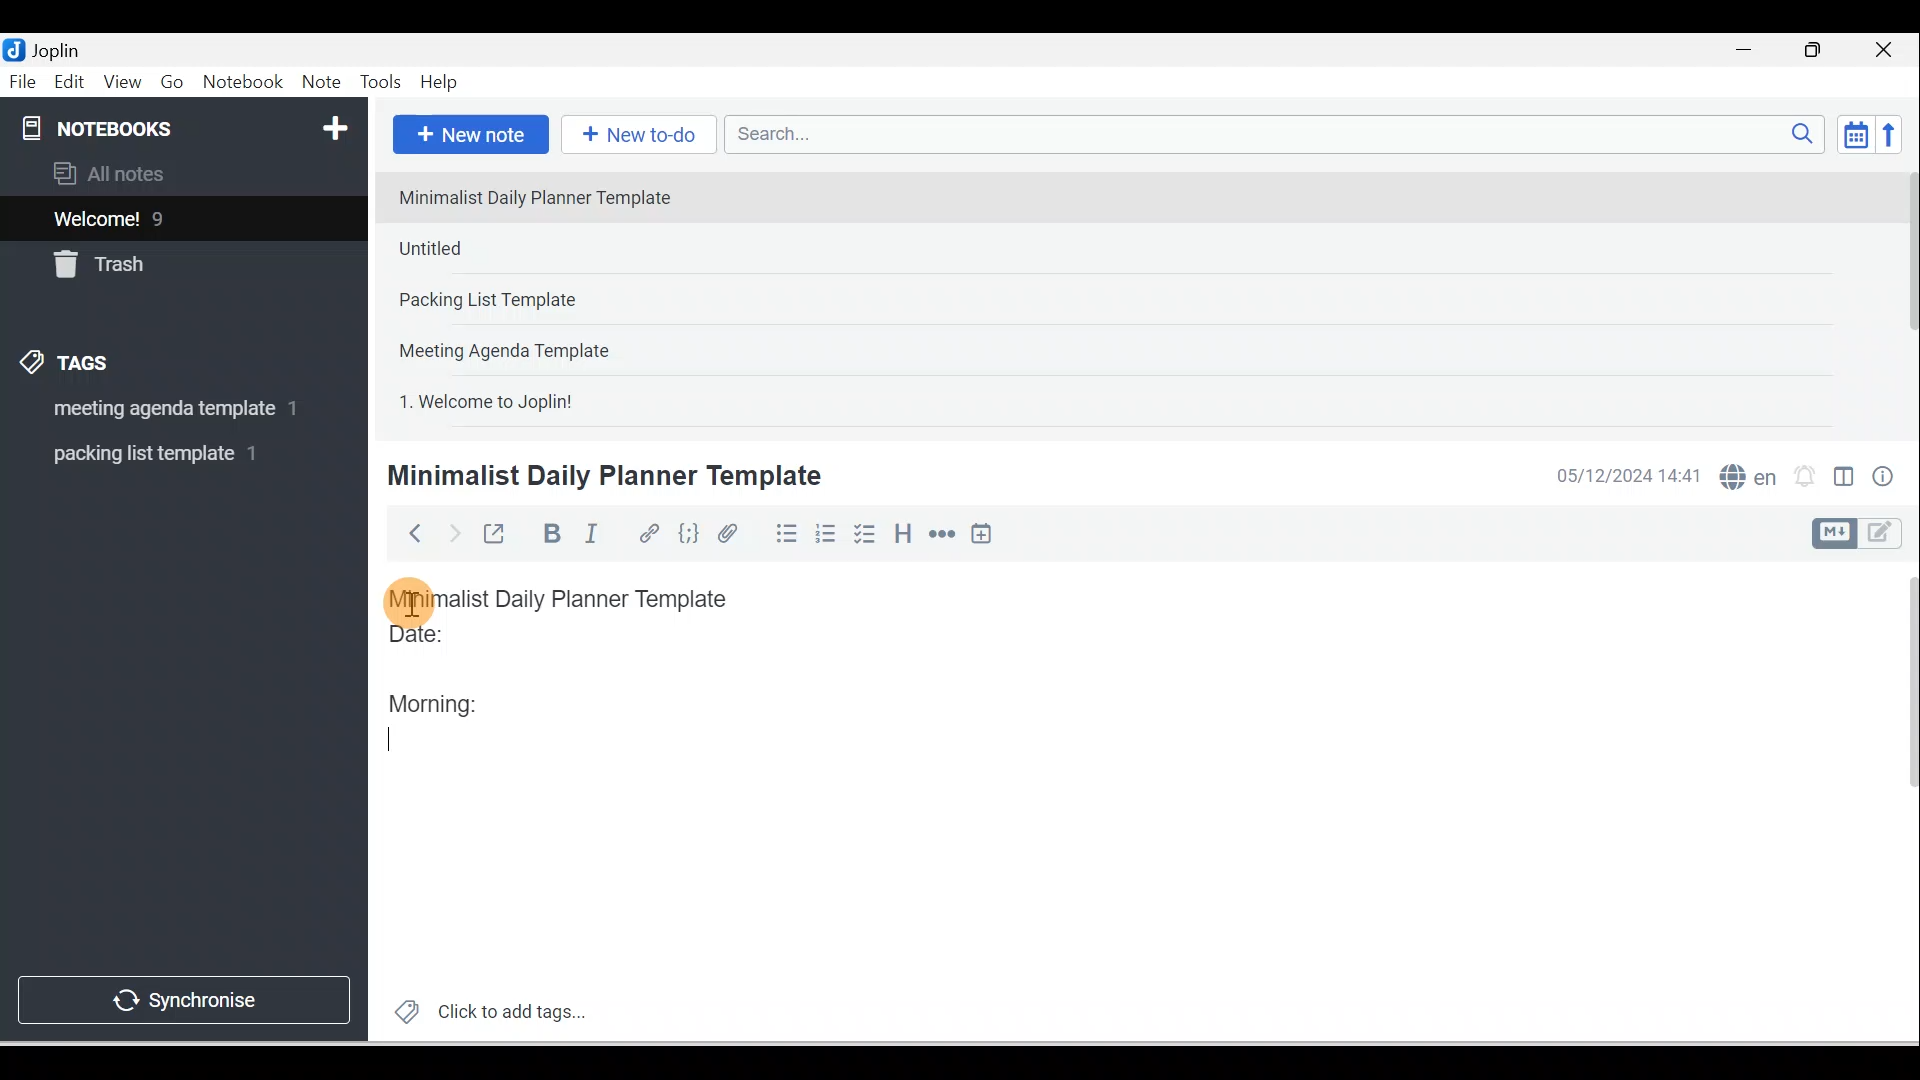 This screenshot has width=1920, height=1080. Describe the element at coordinates (733, 533) in the screenshot. I see `Attach file` at that location.